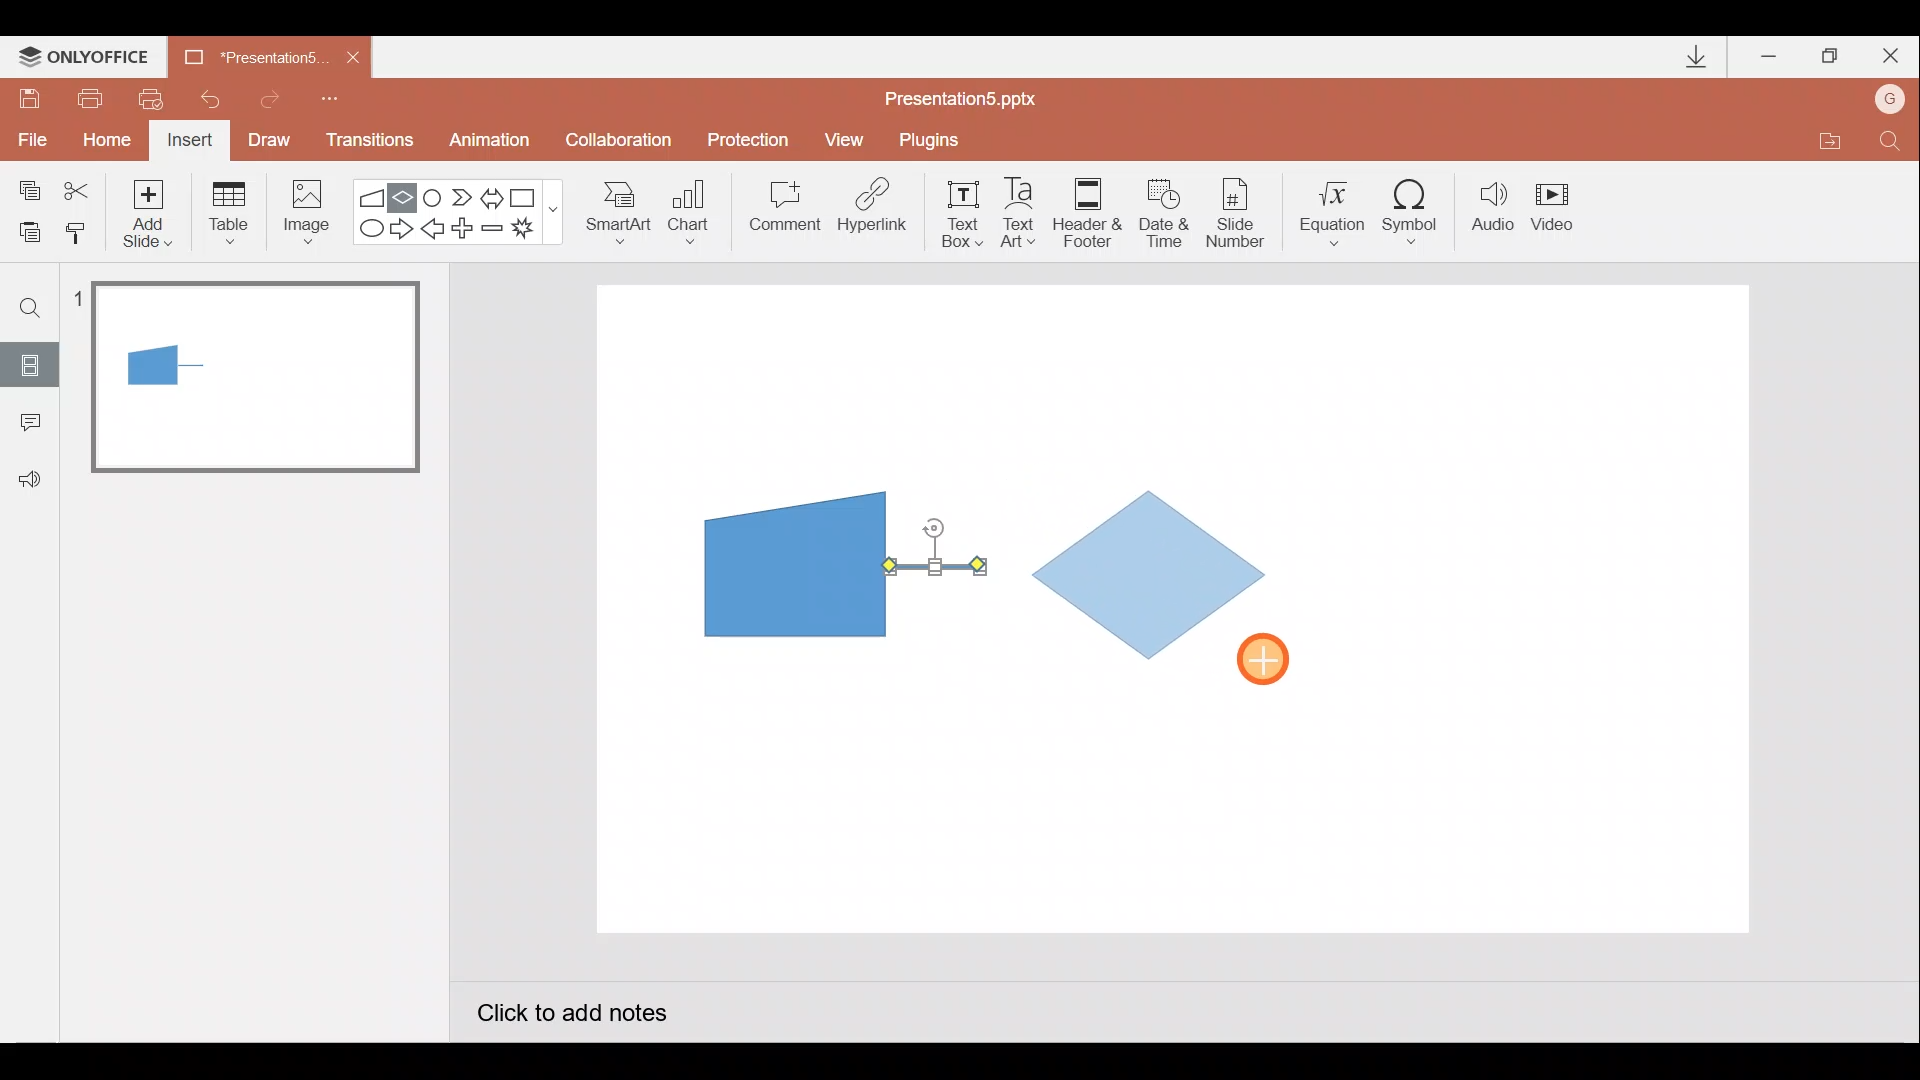 This screenshot has height=1080, width=1920. Describe the element at coordinates (1154, 578) in the screenshot. I see `Decision flow chart` at that location.